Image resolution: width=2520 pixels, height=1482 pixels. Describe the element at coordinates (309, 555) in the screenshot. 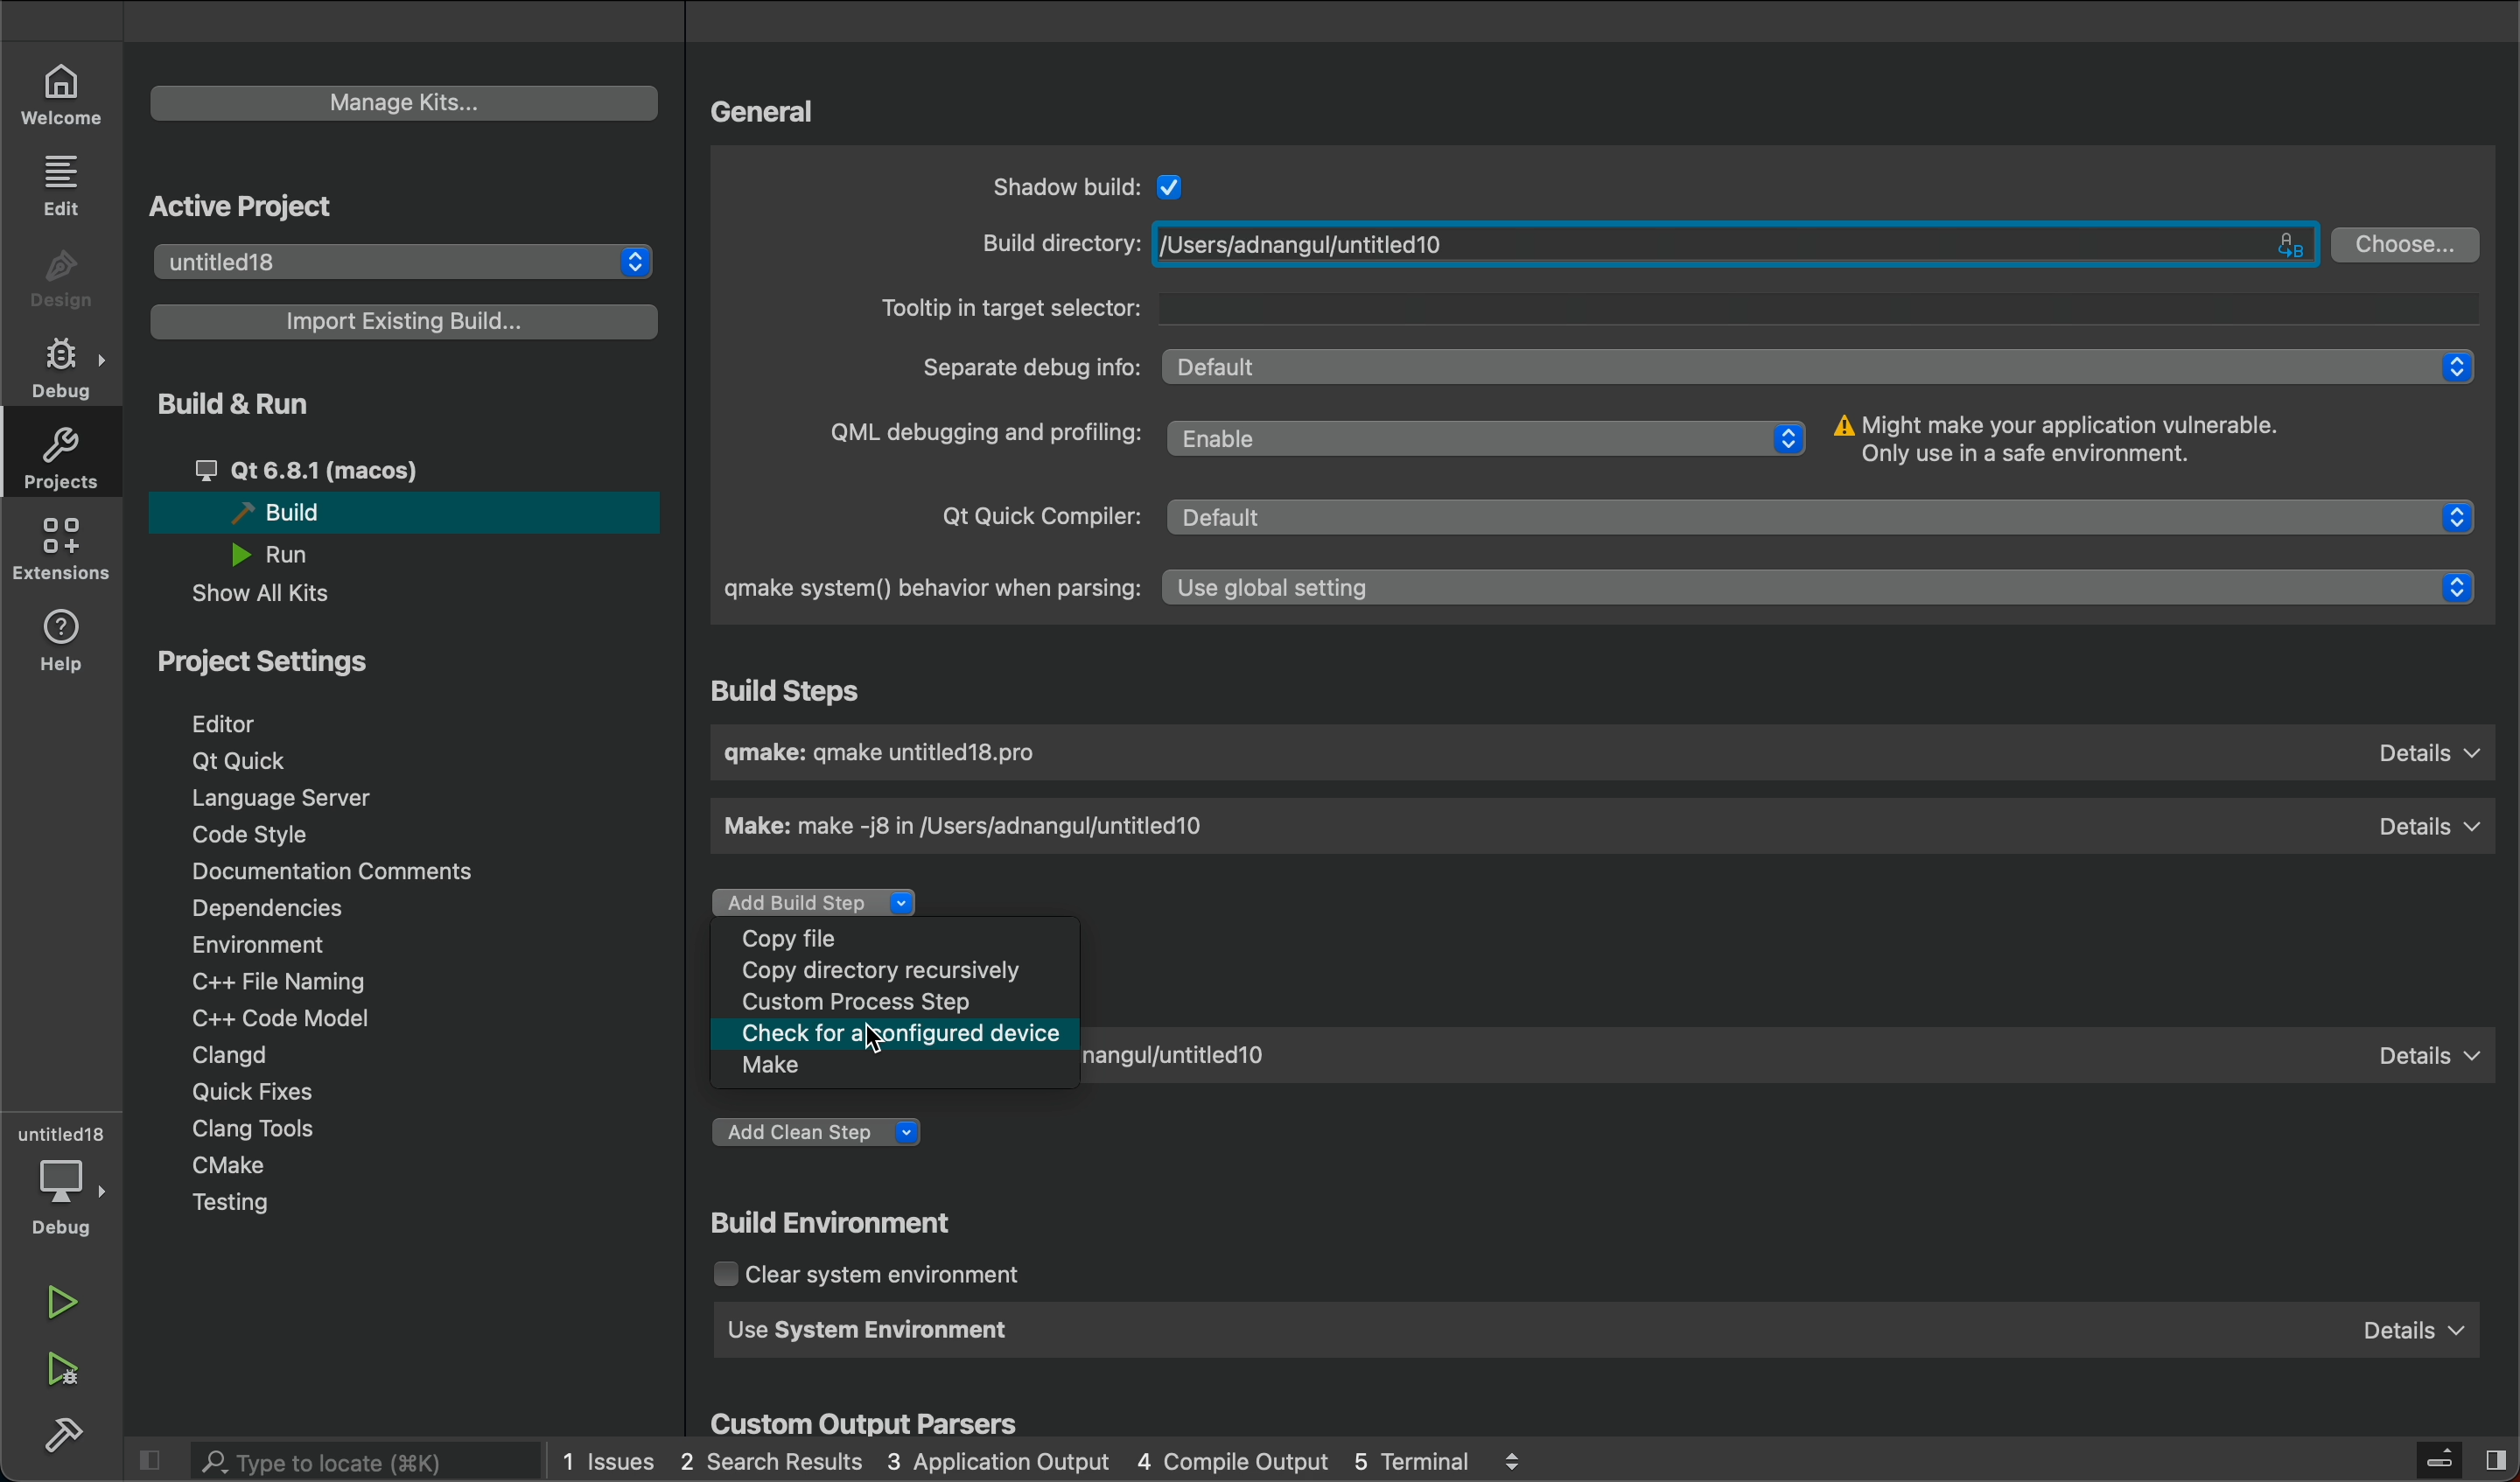

I see `run` at that location.